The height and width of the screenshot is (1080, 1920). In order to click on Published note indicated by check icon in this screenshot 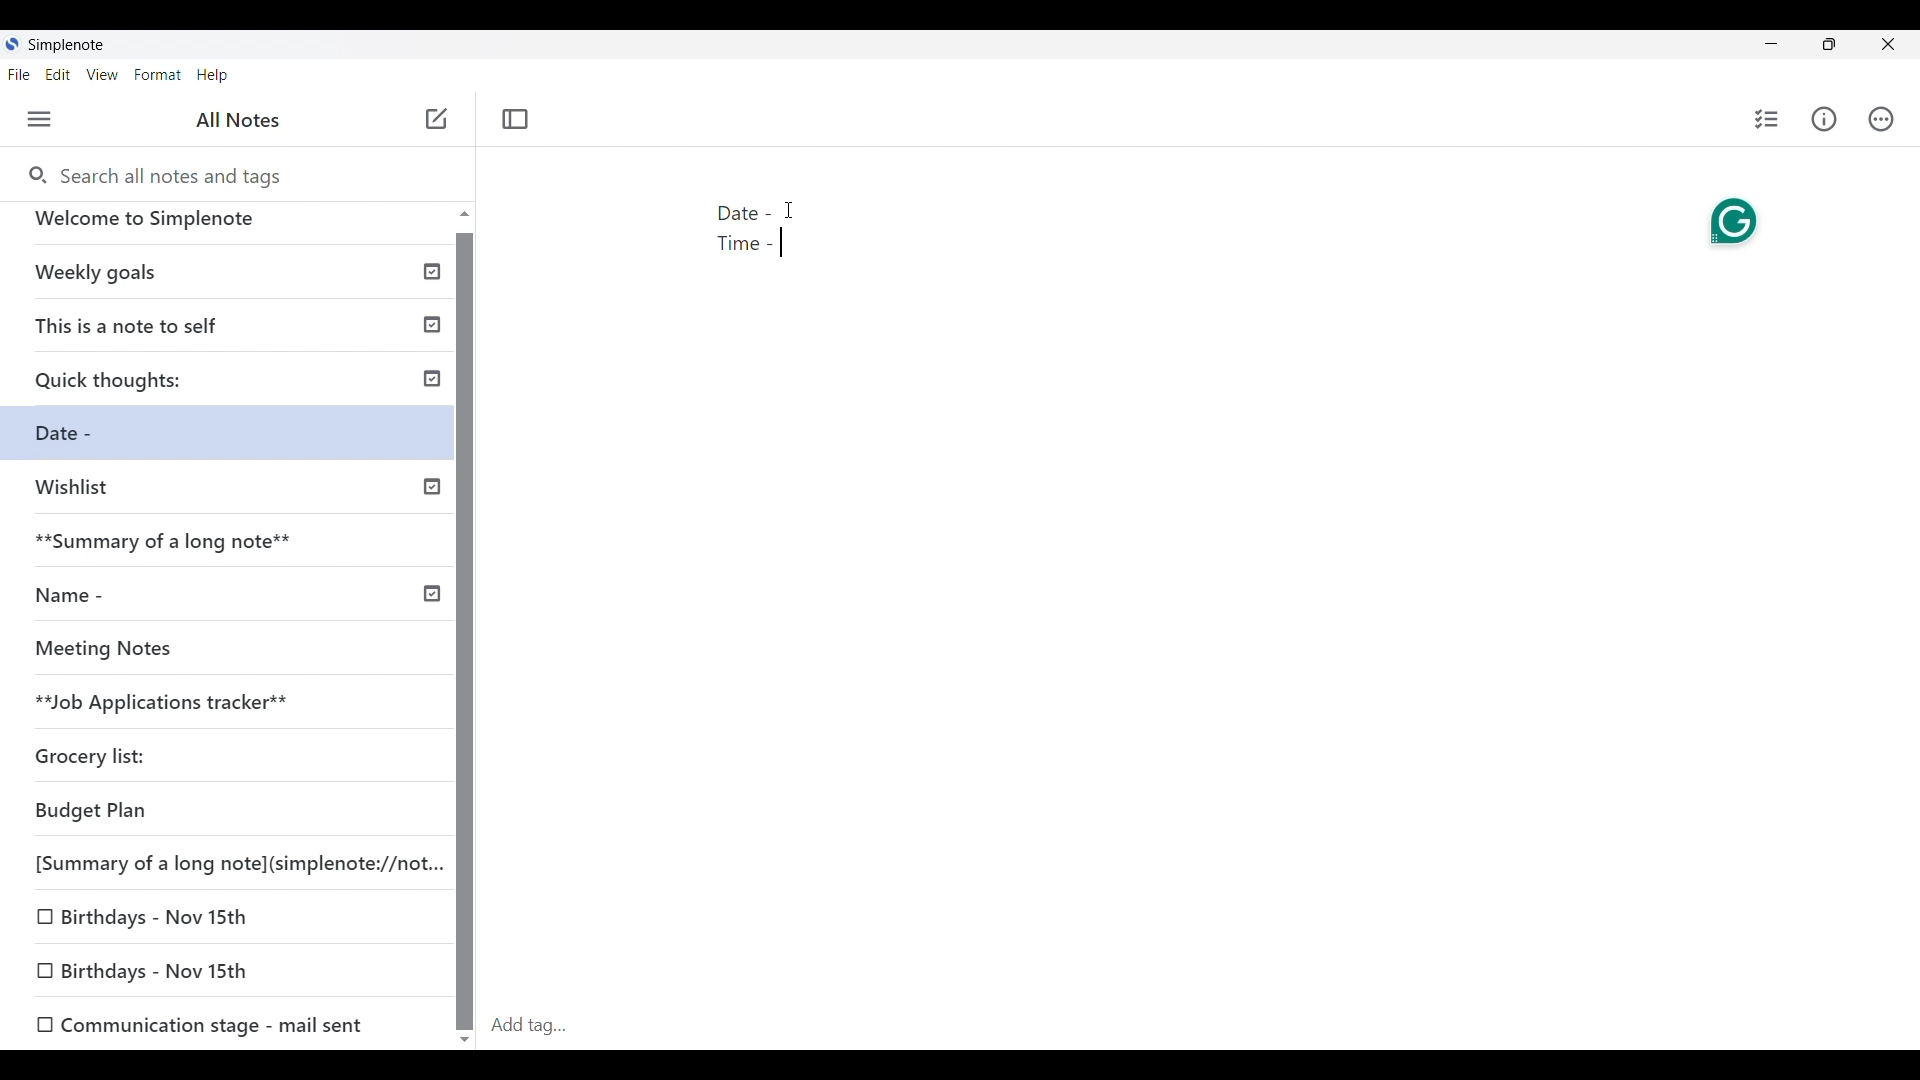, I will do `click(234, 386)`.